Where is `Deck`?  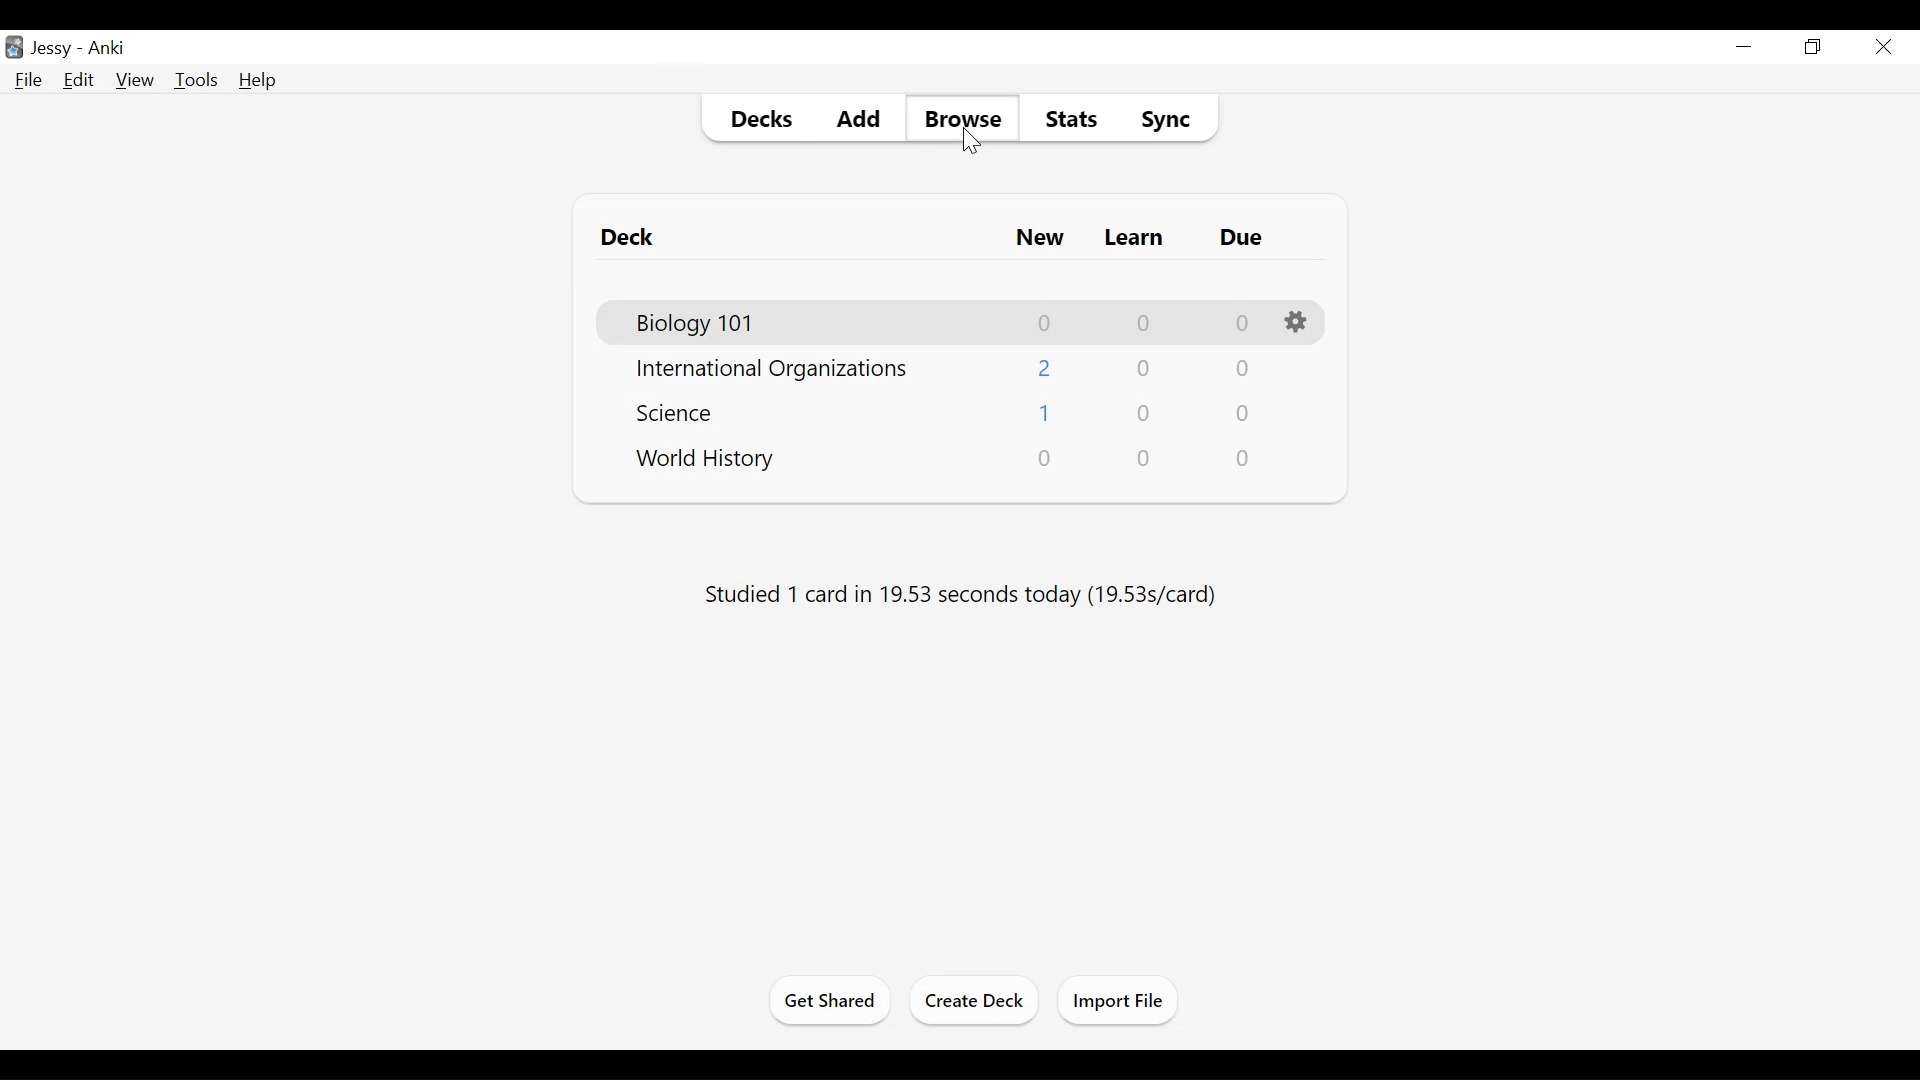 Deck is located at coordinates (628, 237).